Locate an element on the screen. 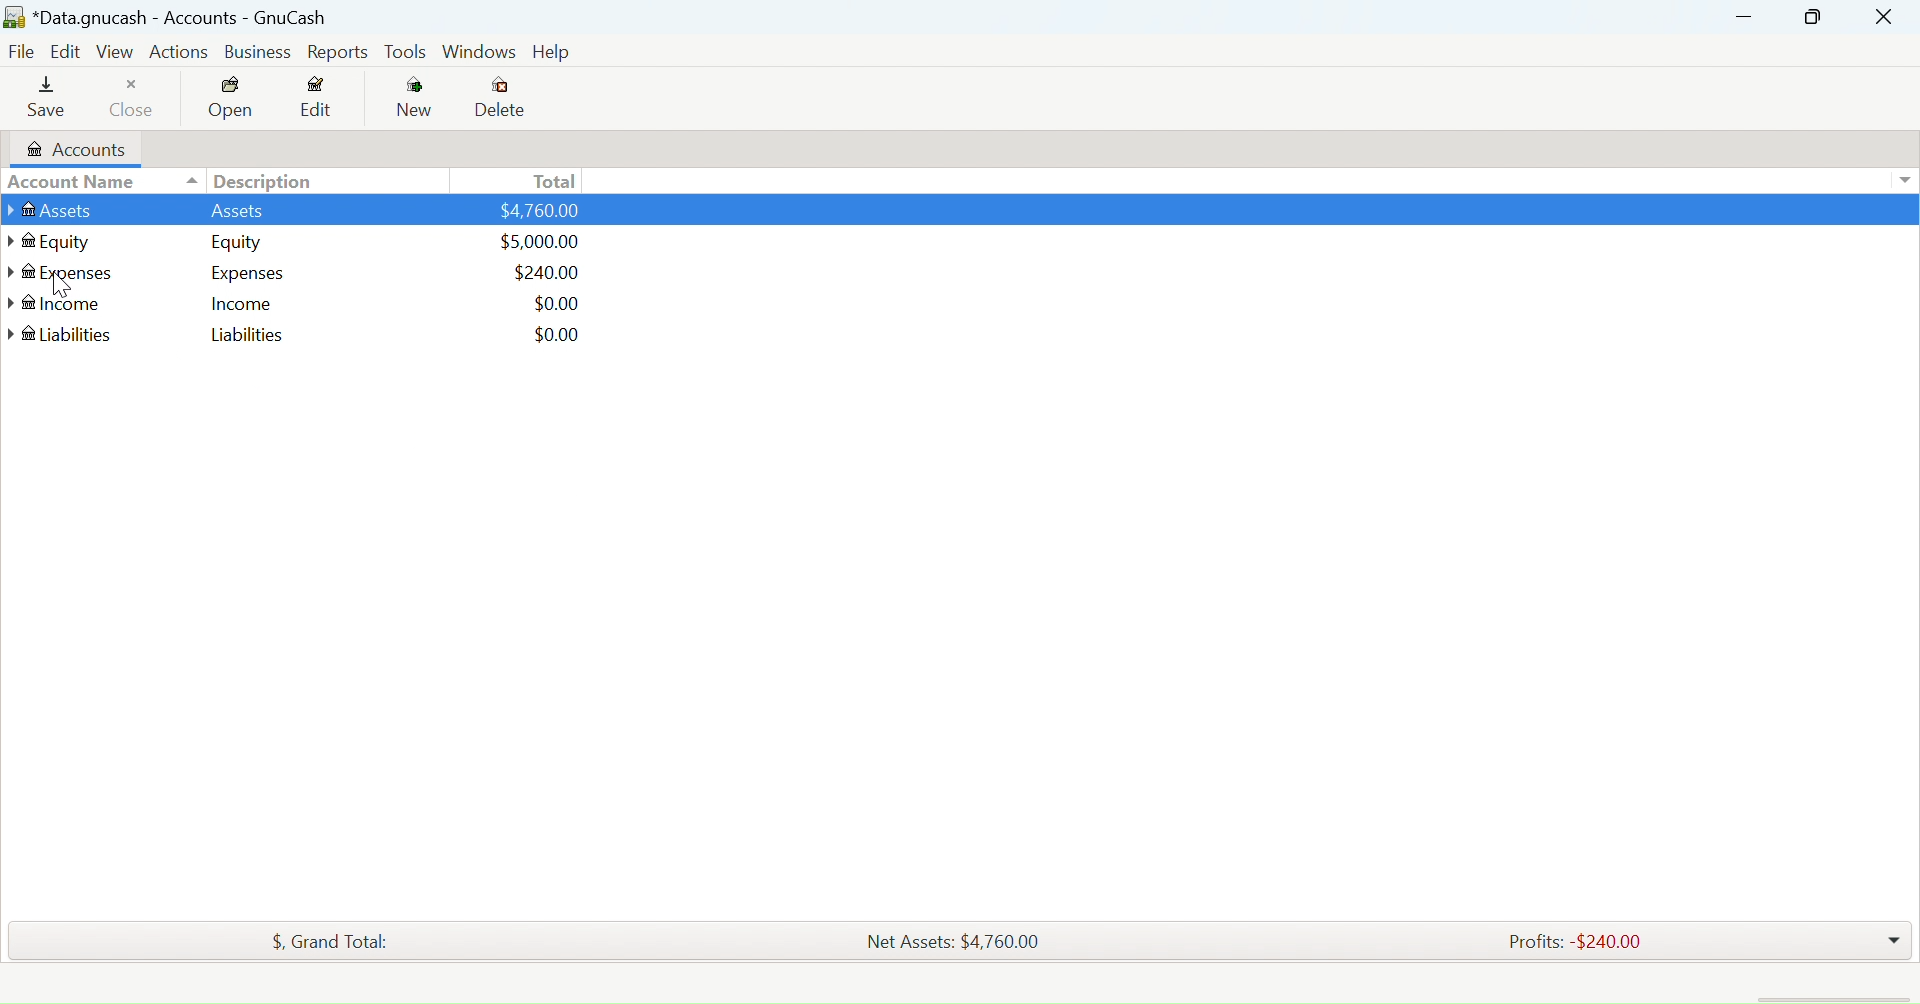 The height and width of the screenshot is (1004, 1920). Edit is located at coordinates (319, 100).